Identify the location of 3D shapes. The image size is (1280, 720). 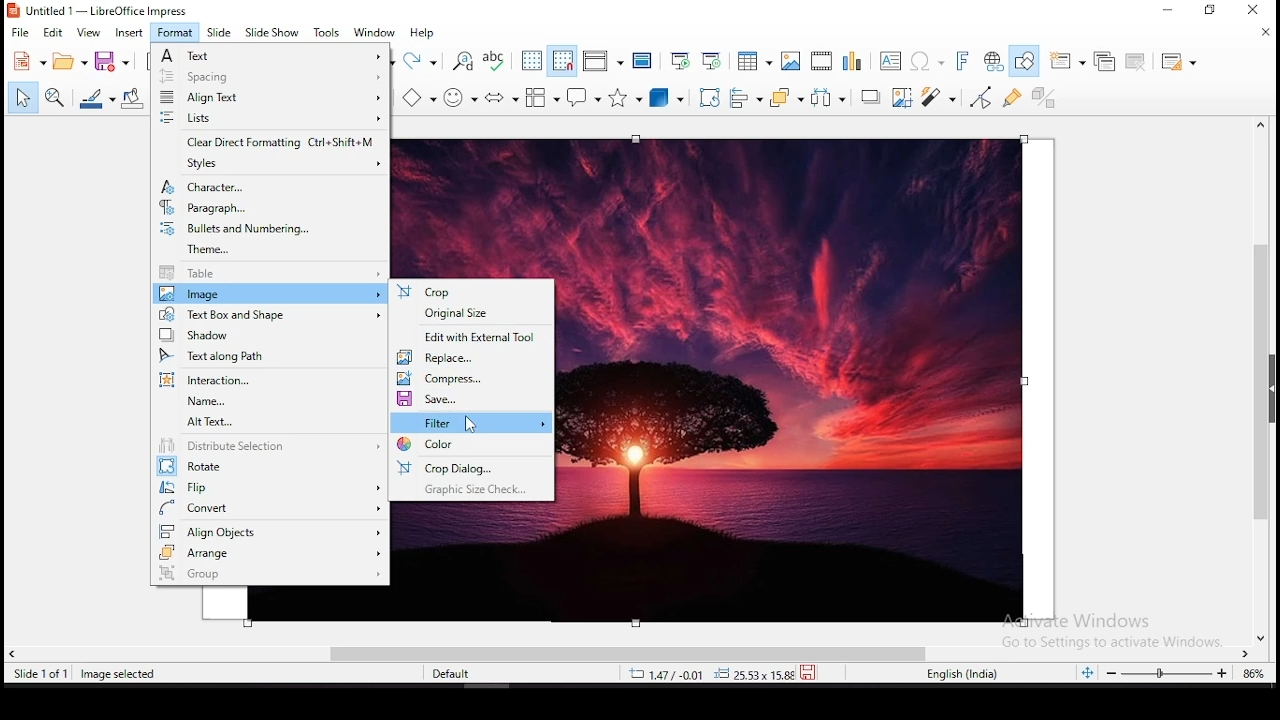
(667, 100).